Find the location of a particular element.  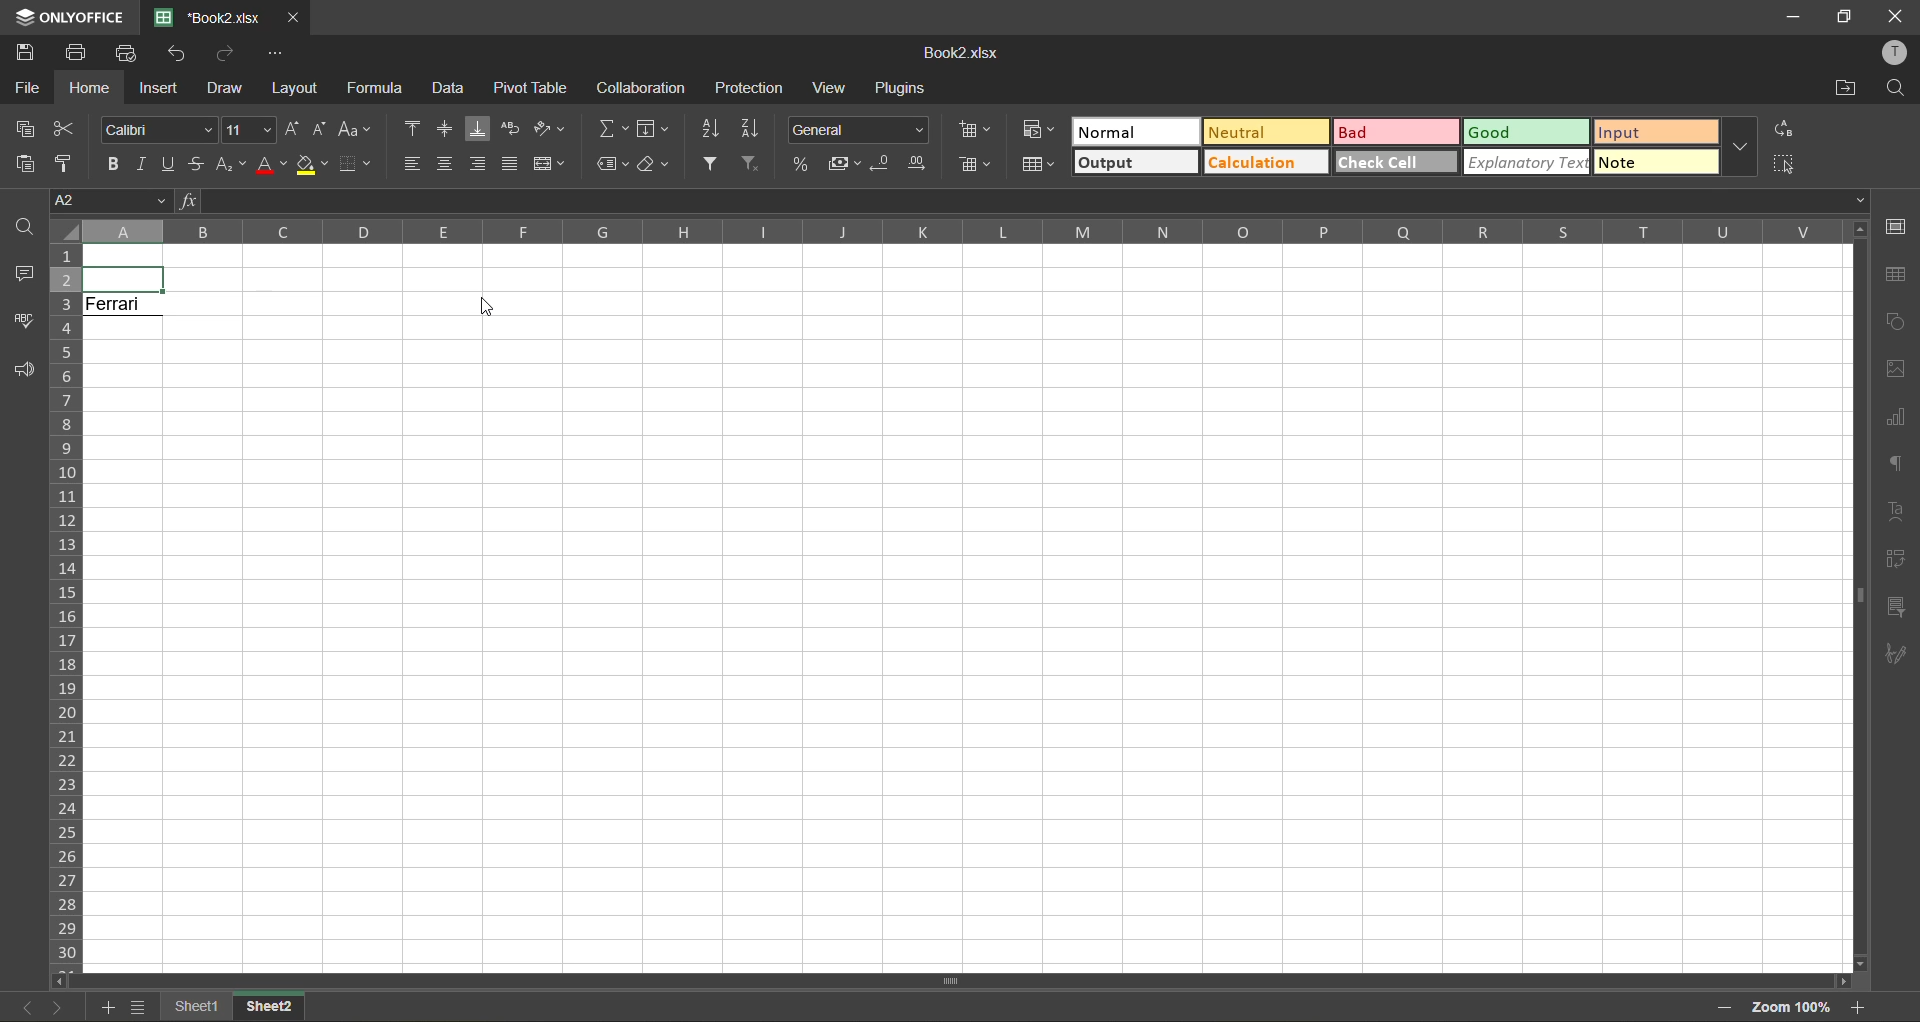

align right is located at coordinates (480, 162).